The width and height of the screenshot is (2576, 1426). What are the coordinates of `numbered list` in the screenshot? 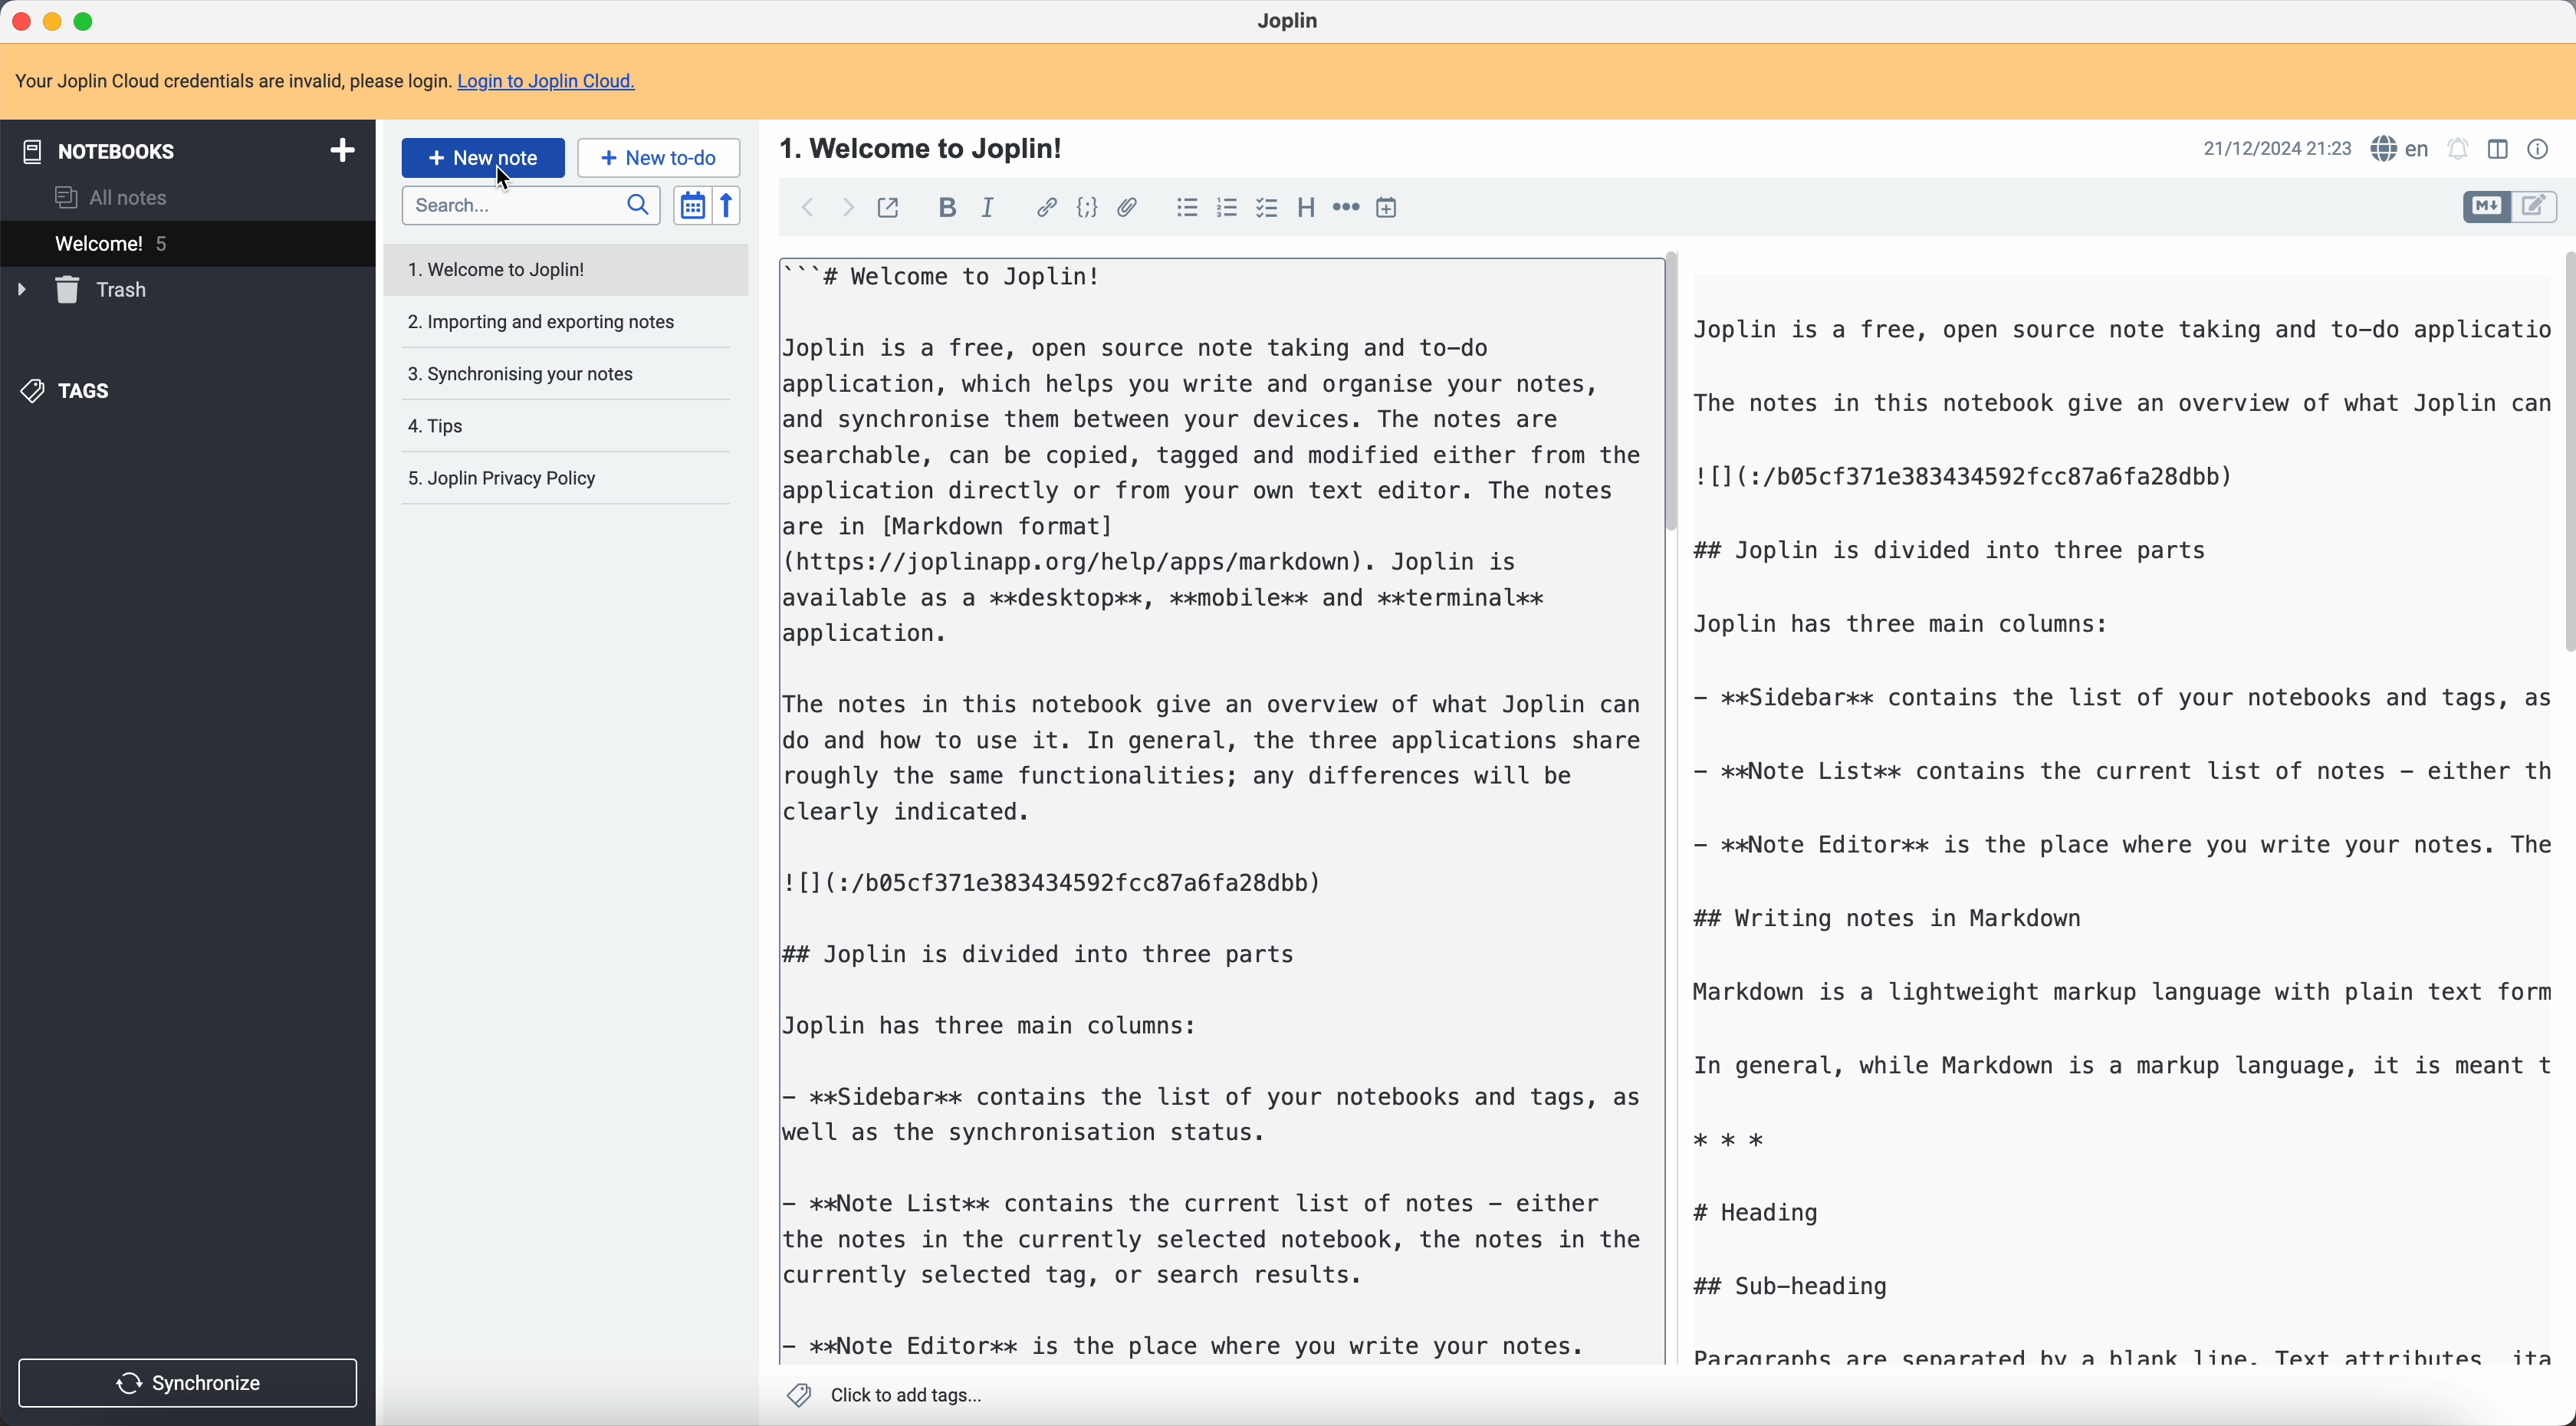 It's located at (1230, 207).